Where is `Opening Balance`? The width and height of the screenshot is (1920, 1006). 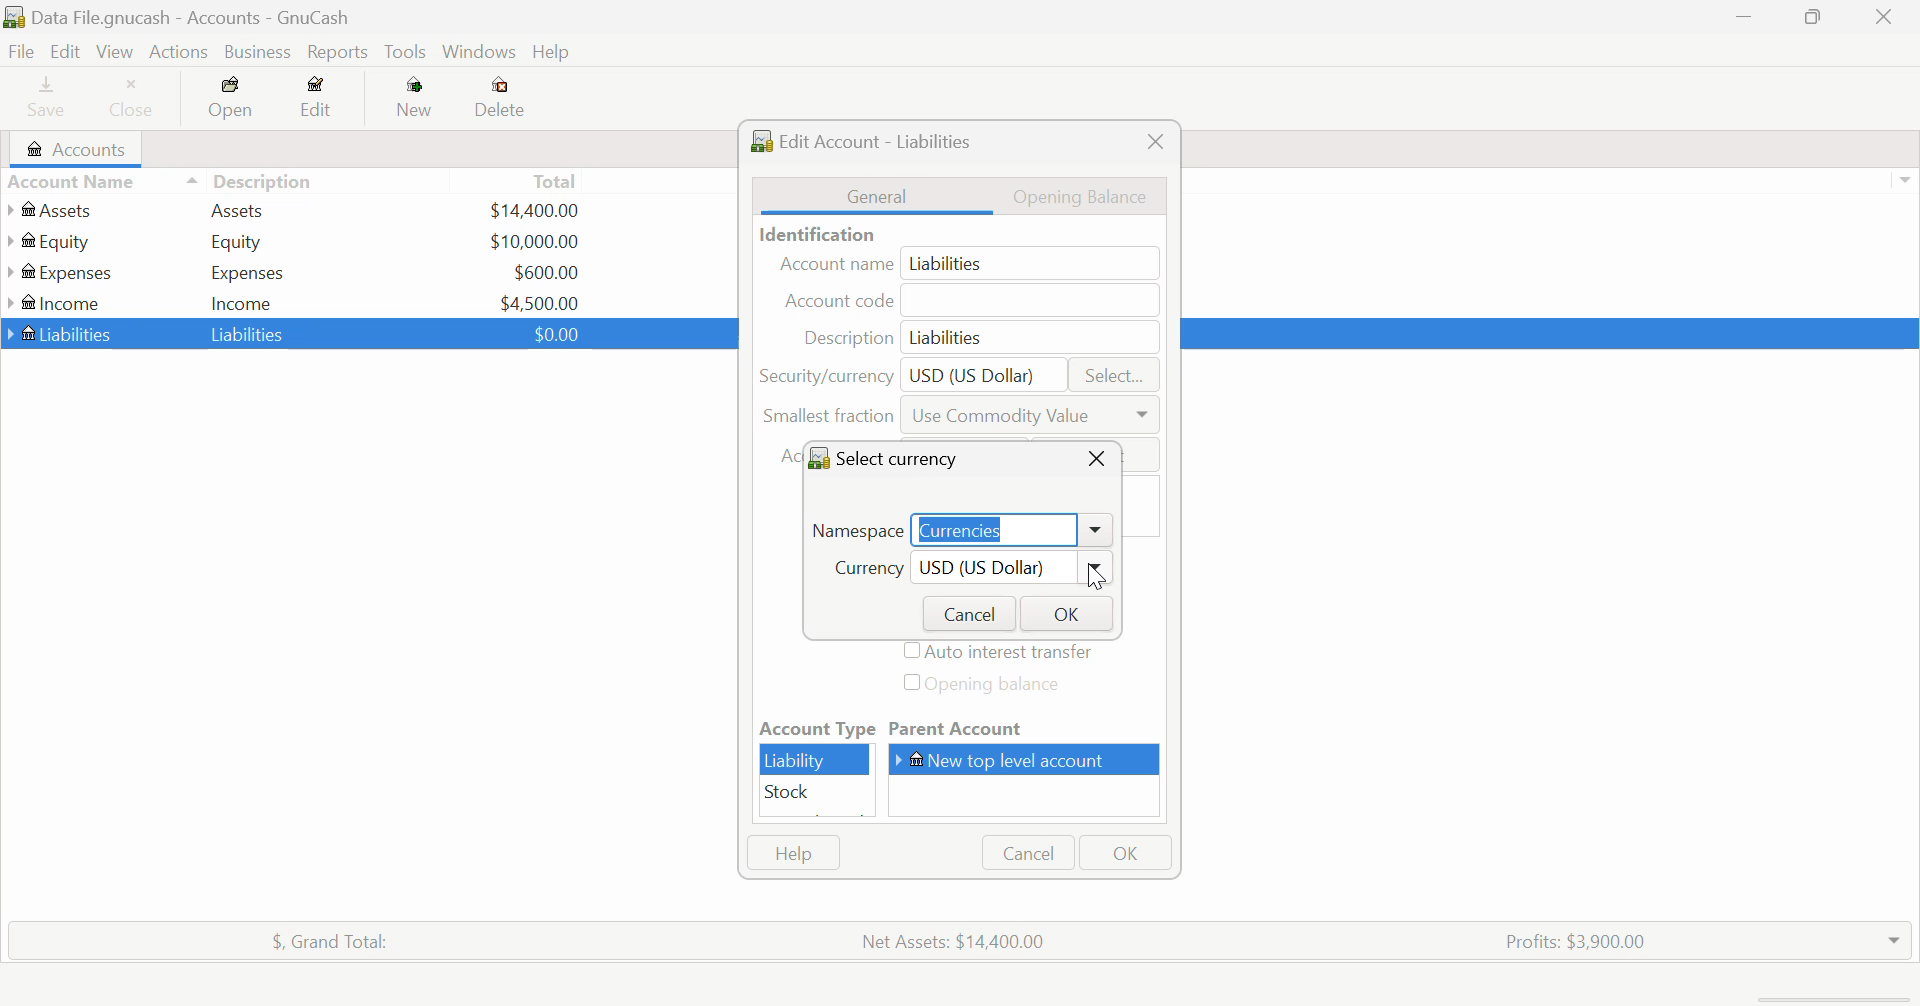
Opening Balance is located at coordinates (1092, 195).